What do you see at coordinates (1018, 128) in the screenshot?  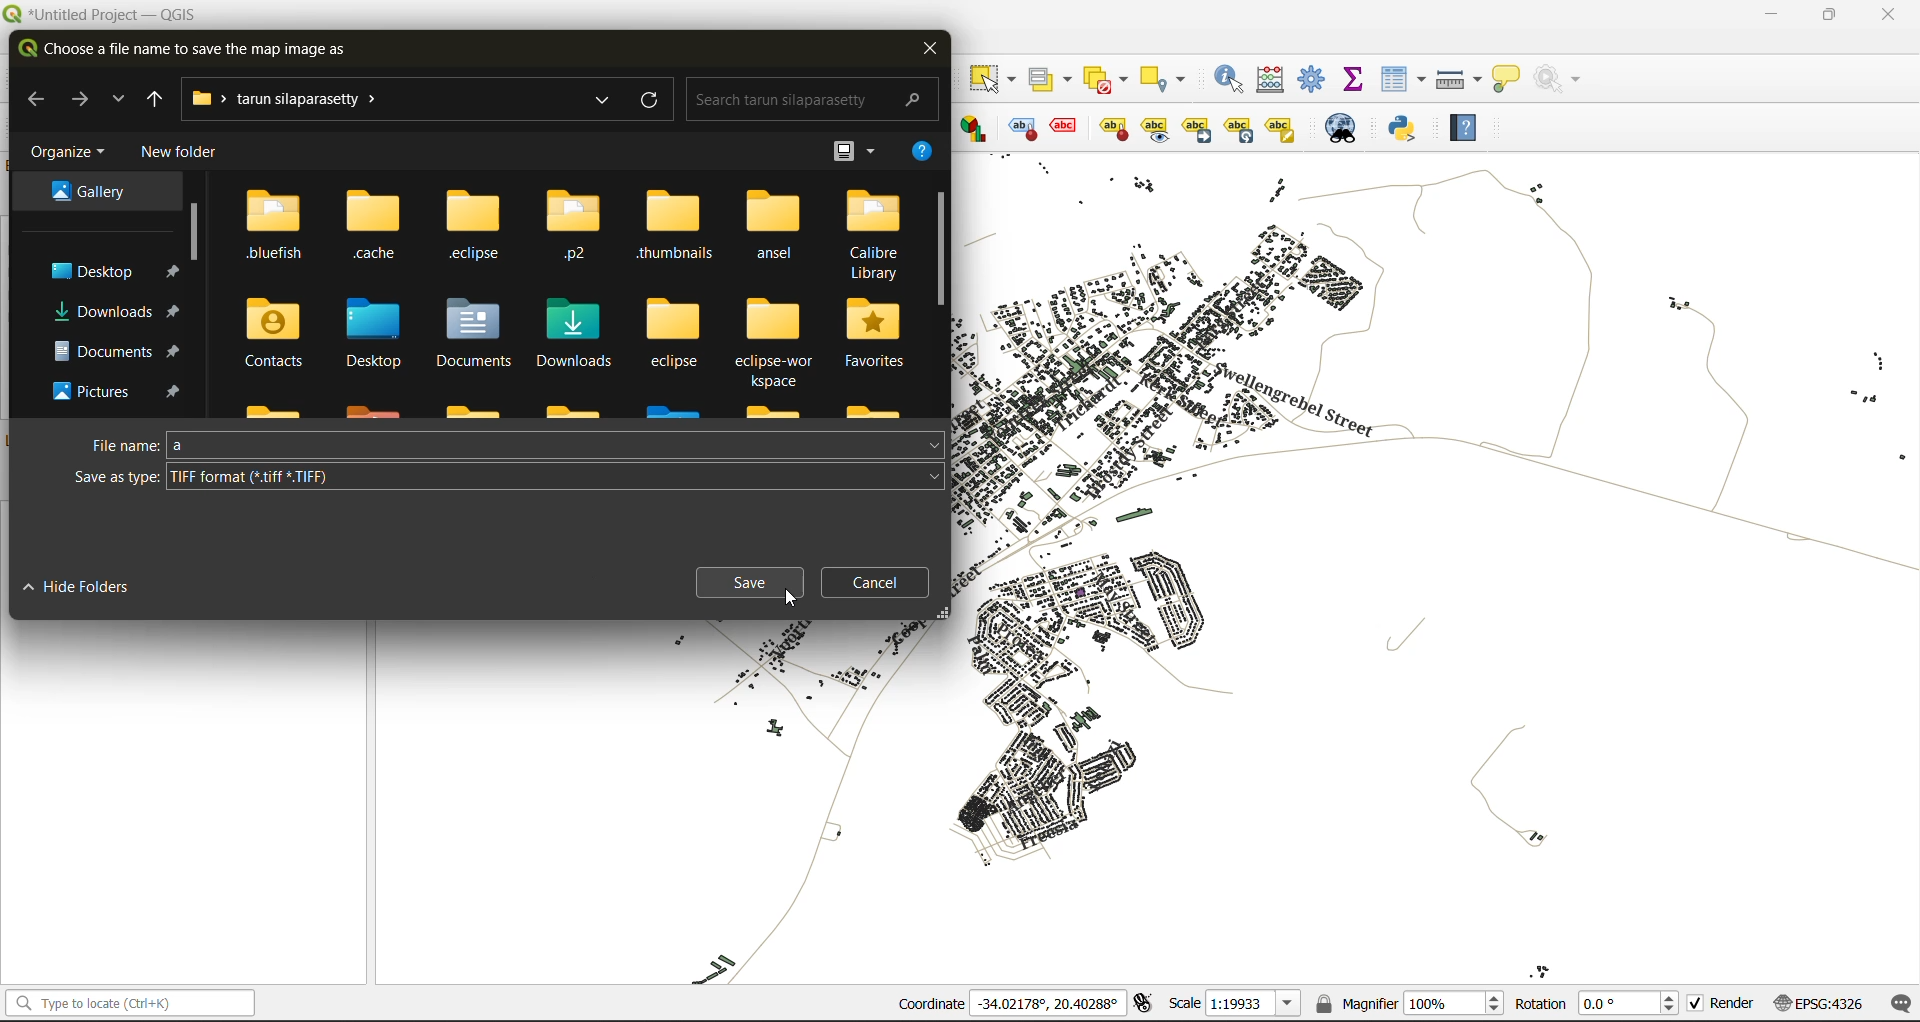 I see ` toggle display` at bounding box center [1018, 128].